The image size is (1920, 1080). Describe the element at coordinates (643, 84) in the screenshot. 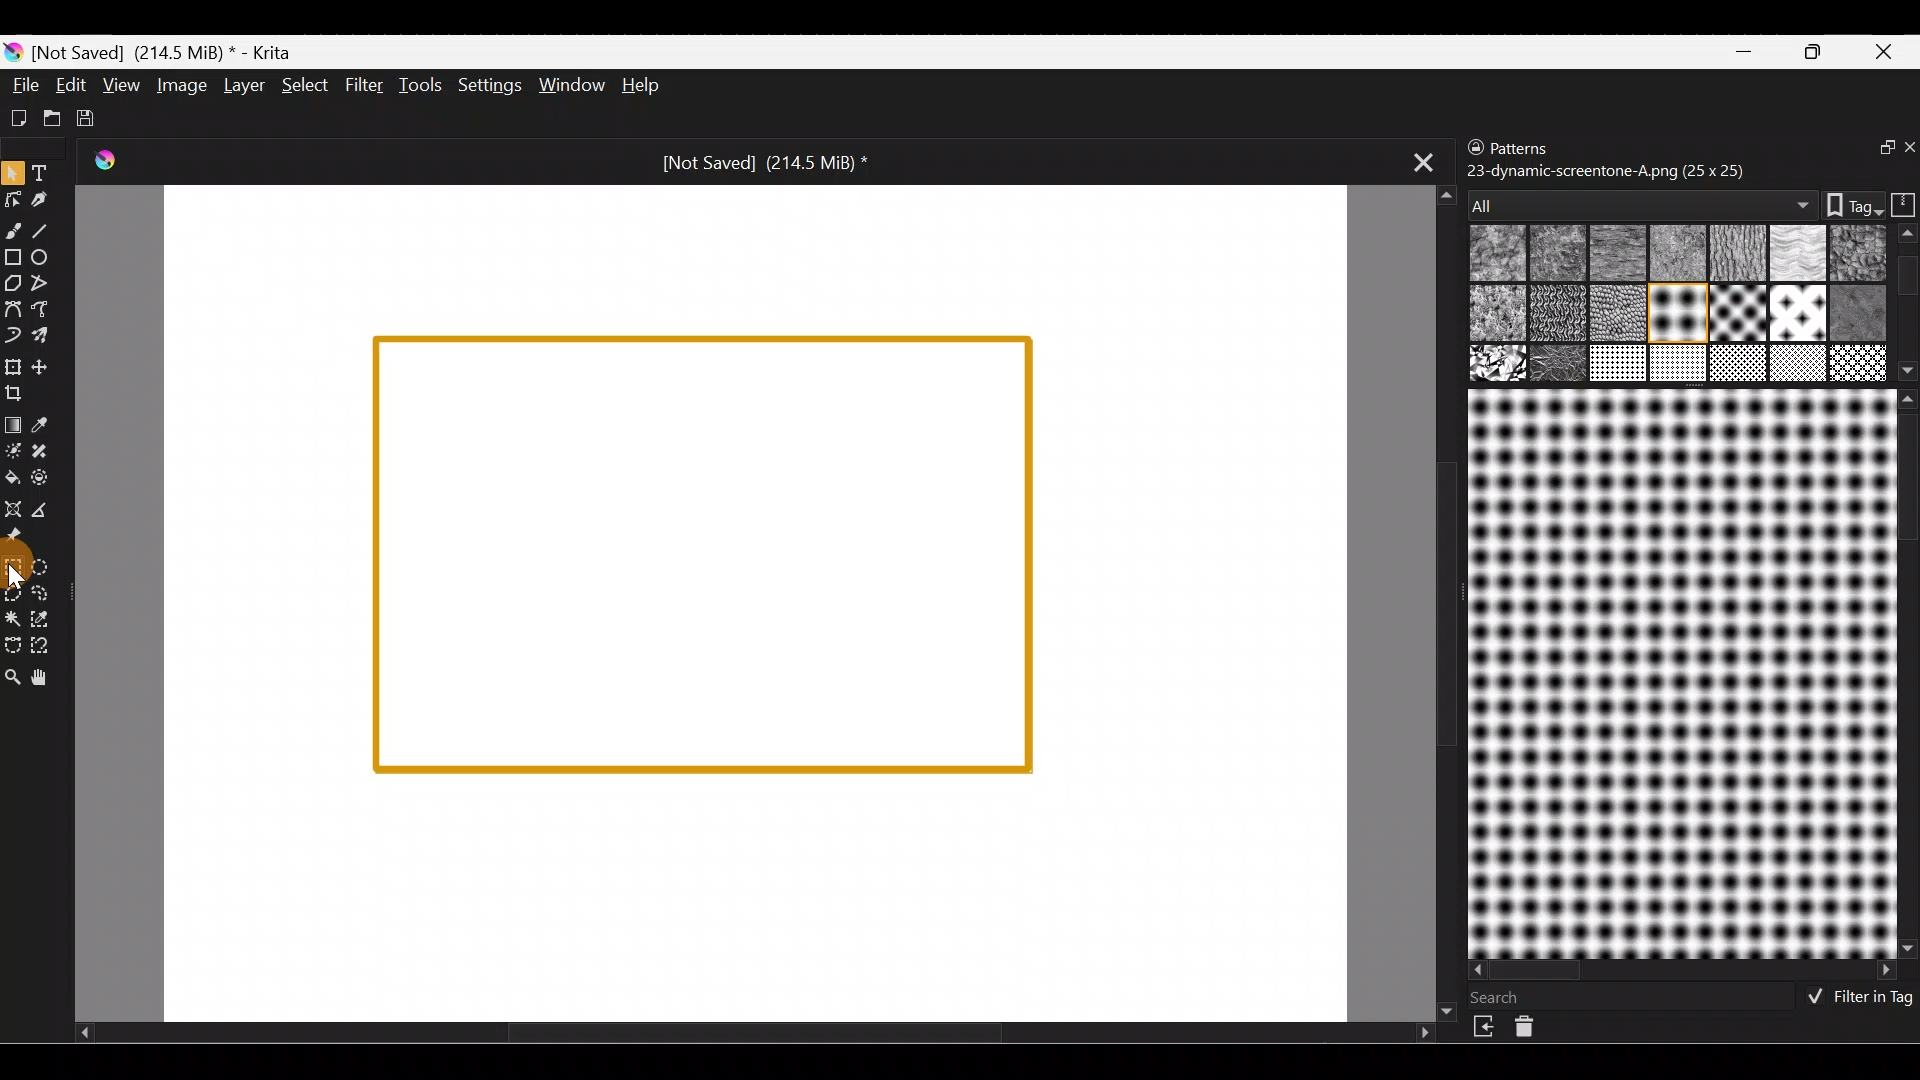

I see `Help` at that location.